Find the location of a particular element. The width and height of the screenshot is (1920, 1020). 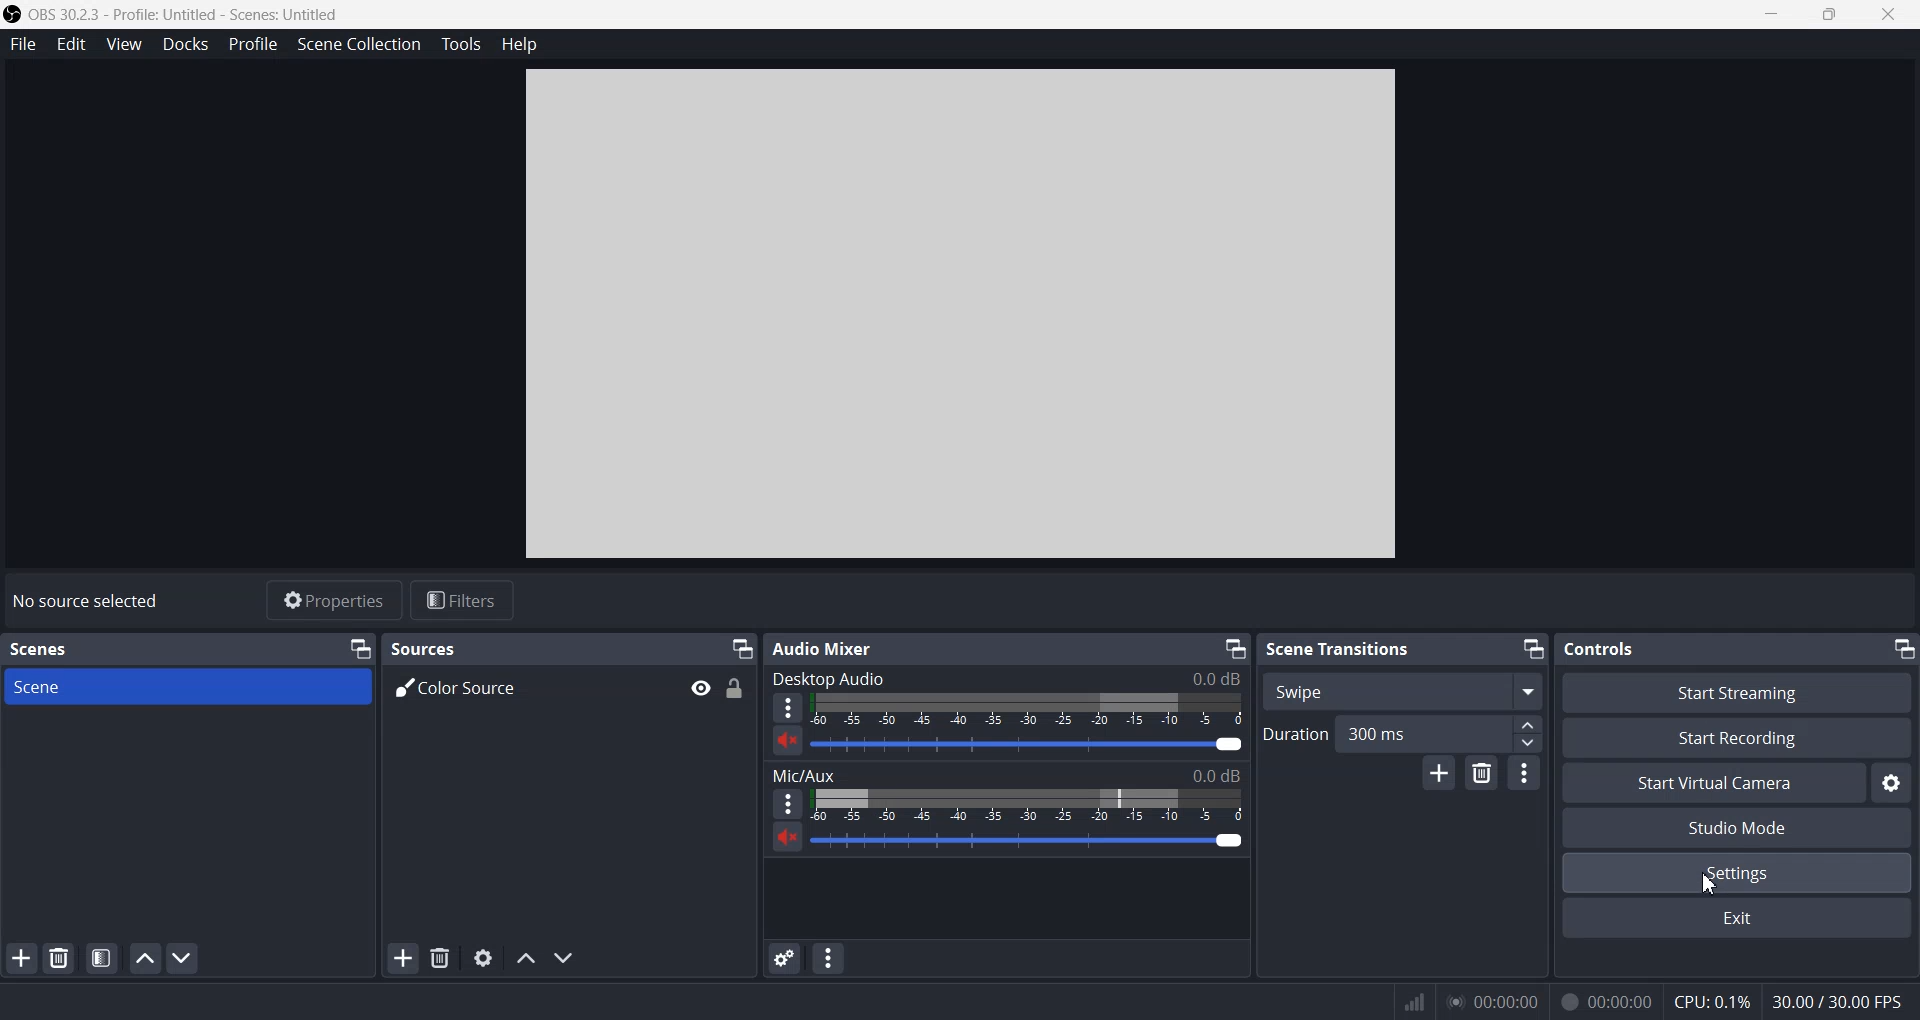

Move source up is located at coordinates (526, 959).